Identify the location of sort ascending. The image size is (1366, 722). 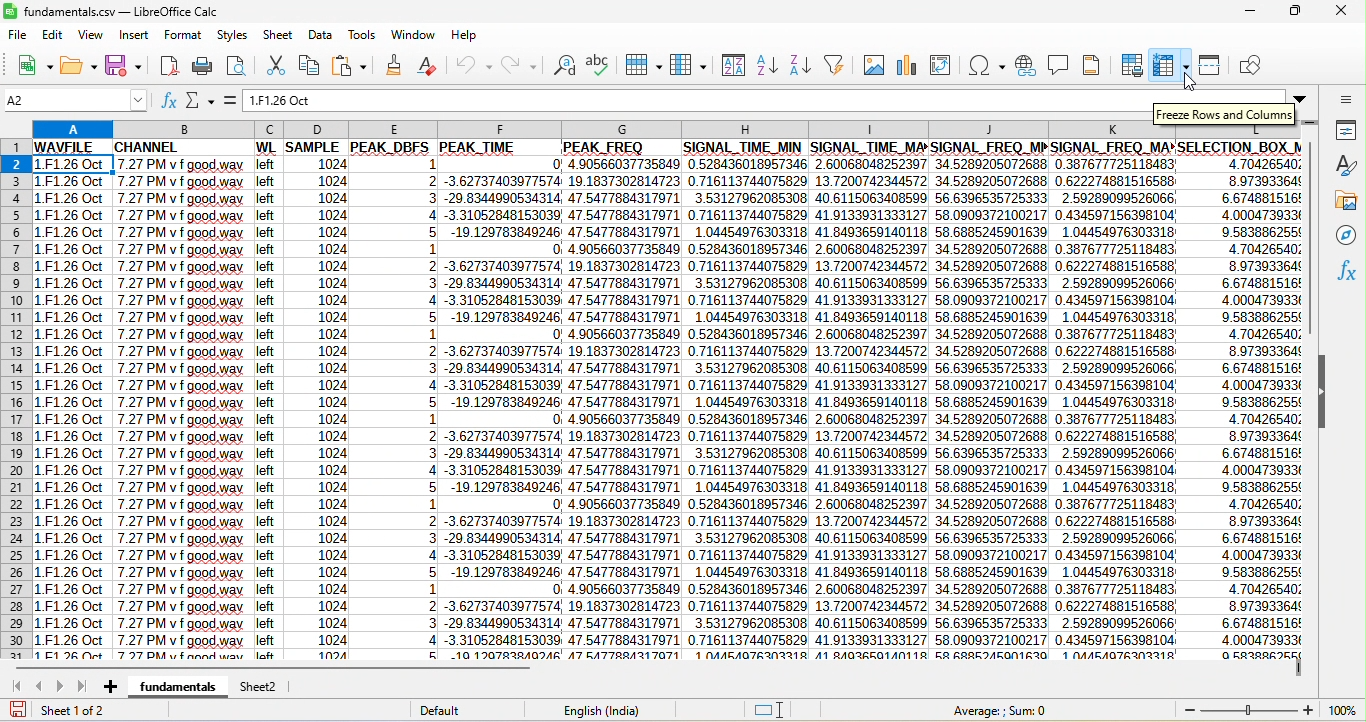
(769, 66).